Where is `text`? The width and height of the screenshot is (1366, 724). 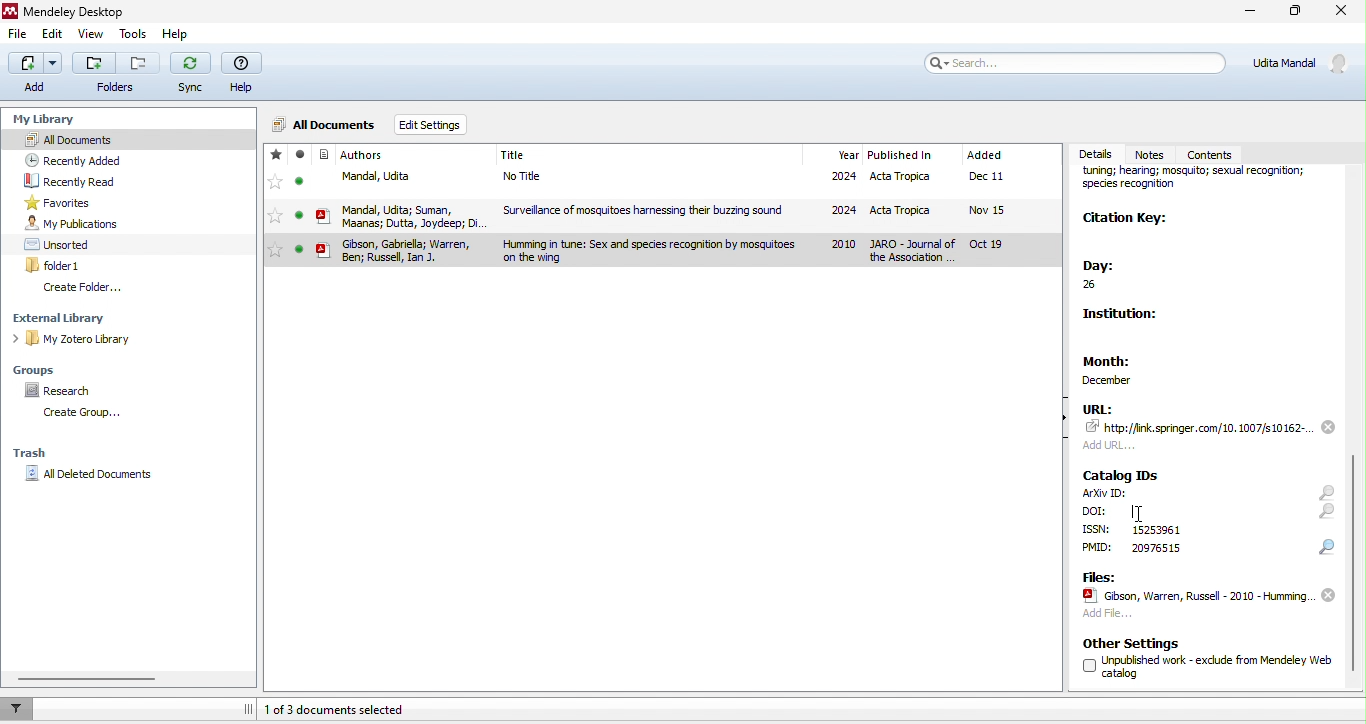
text is located at coordinates (1155, 548).